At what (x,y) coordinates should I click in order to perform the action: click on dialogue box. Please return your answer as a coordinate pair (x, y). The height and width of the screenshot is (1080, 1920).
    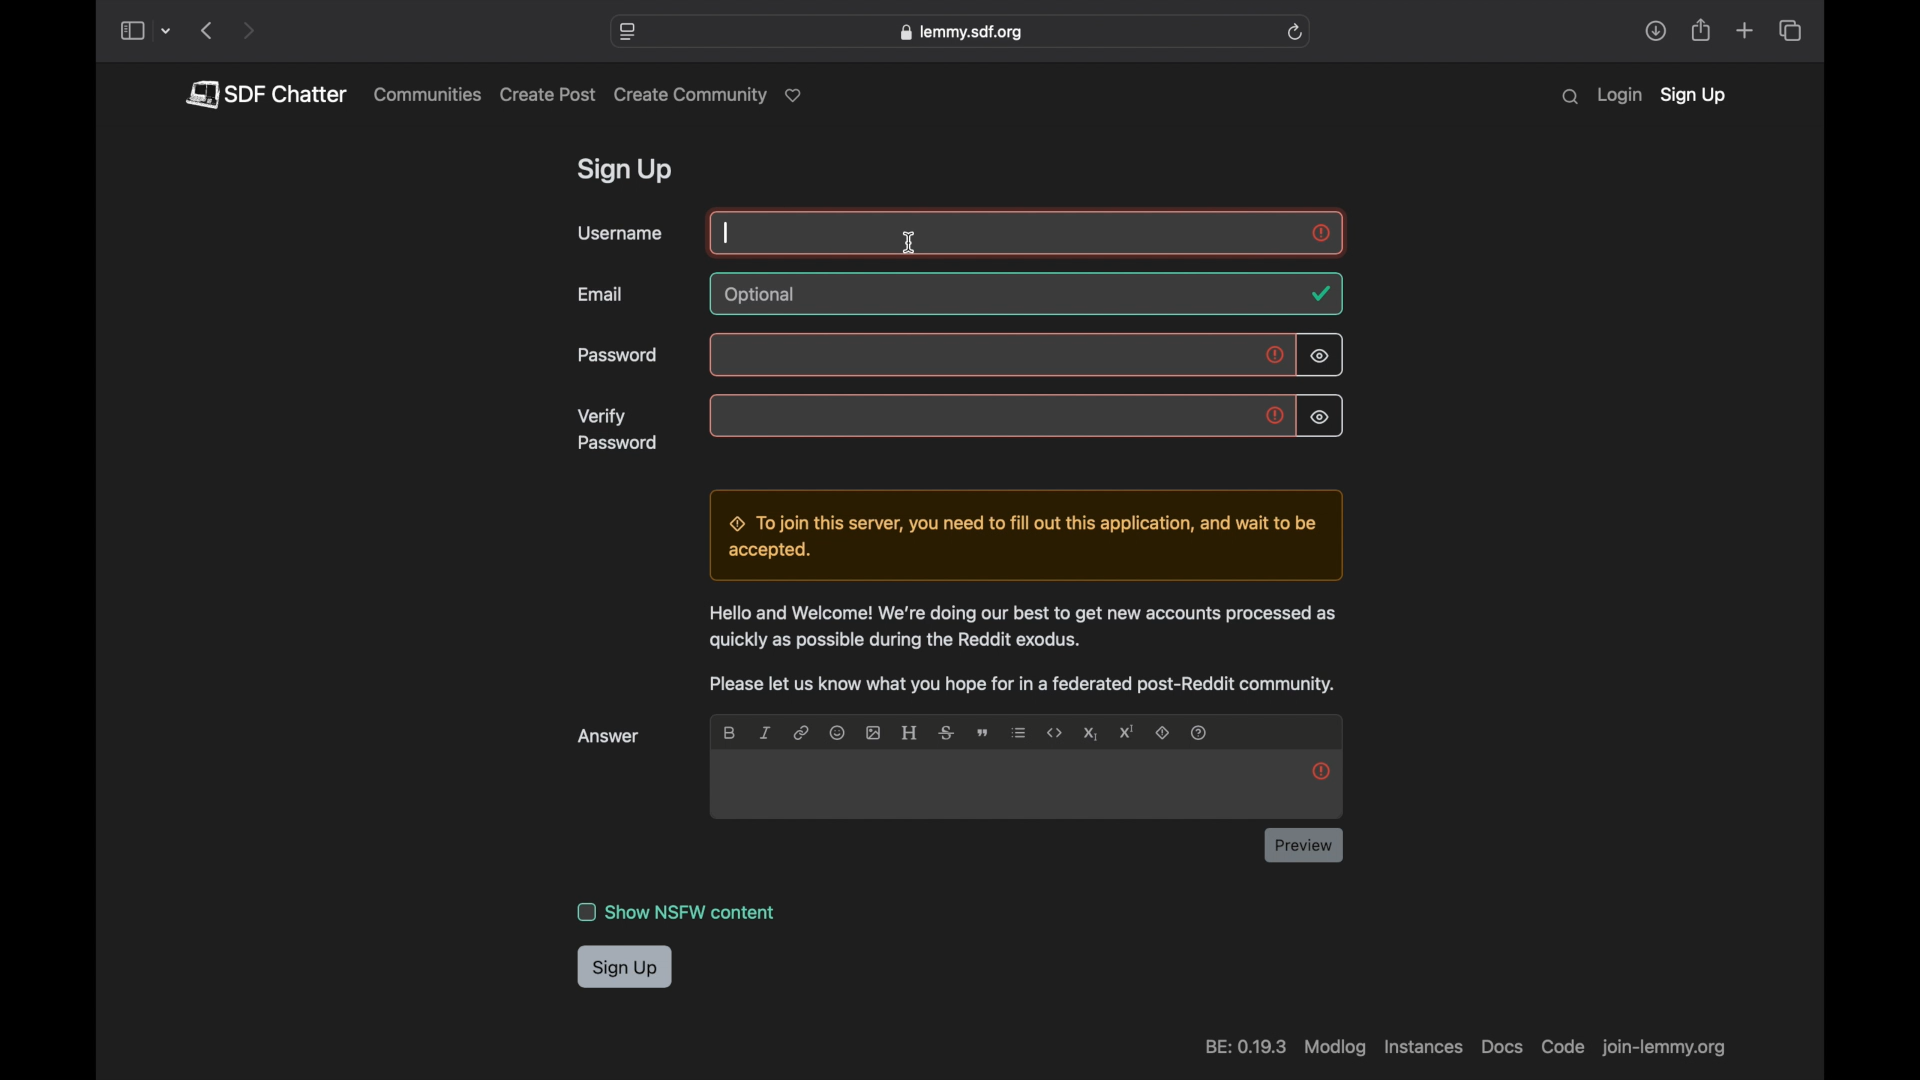
    Looking at the image, I should click on (1021, 536).